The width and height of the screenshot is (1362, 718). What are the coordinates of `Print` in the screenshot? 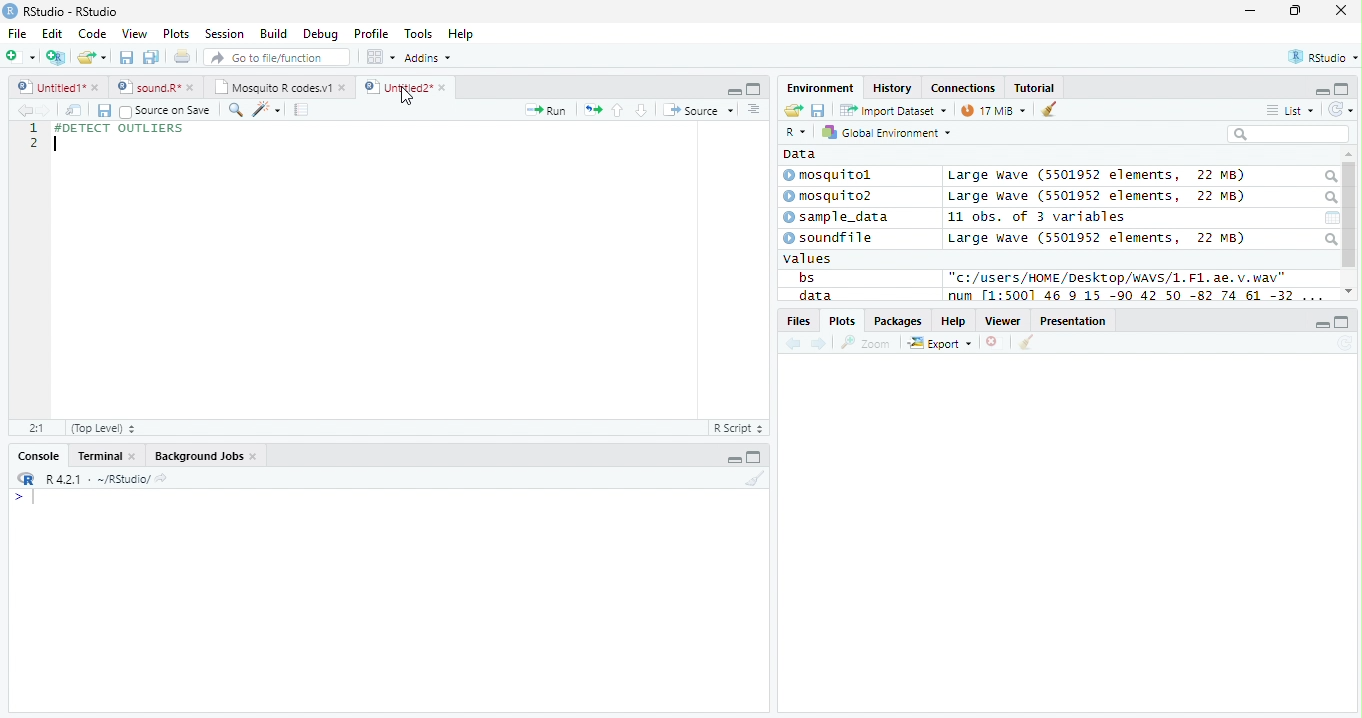 It's located at (183, 58).